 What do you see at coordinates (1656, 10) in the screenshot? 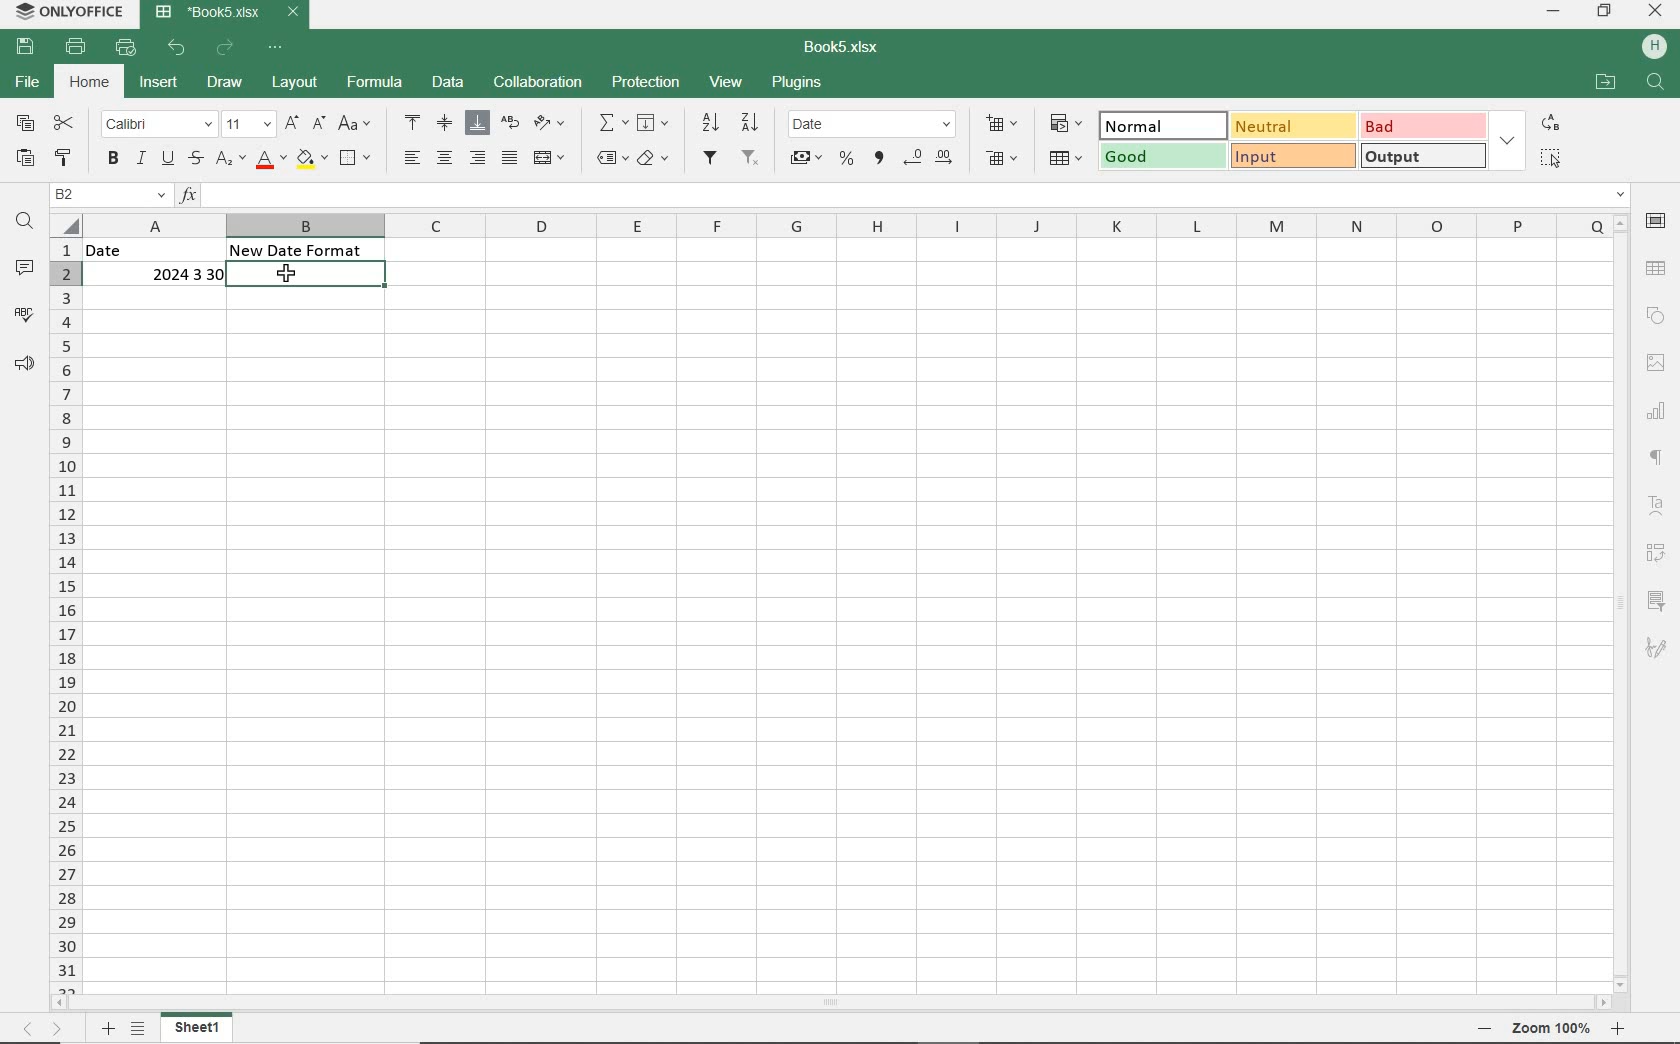
I see `CLOSE` at bounding box center [1656, 10].